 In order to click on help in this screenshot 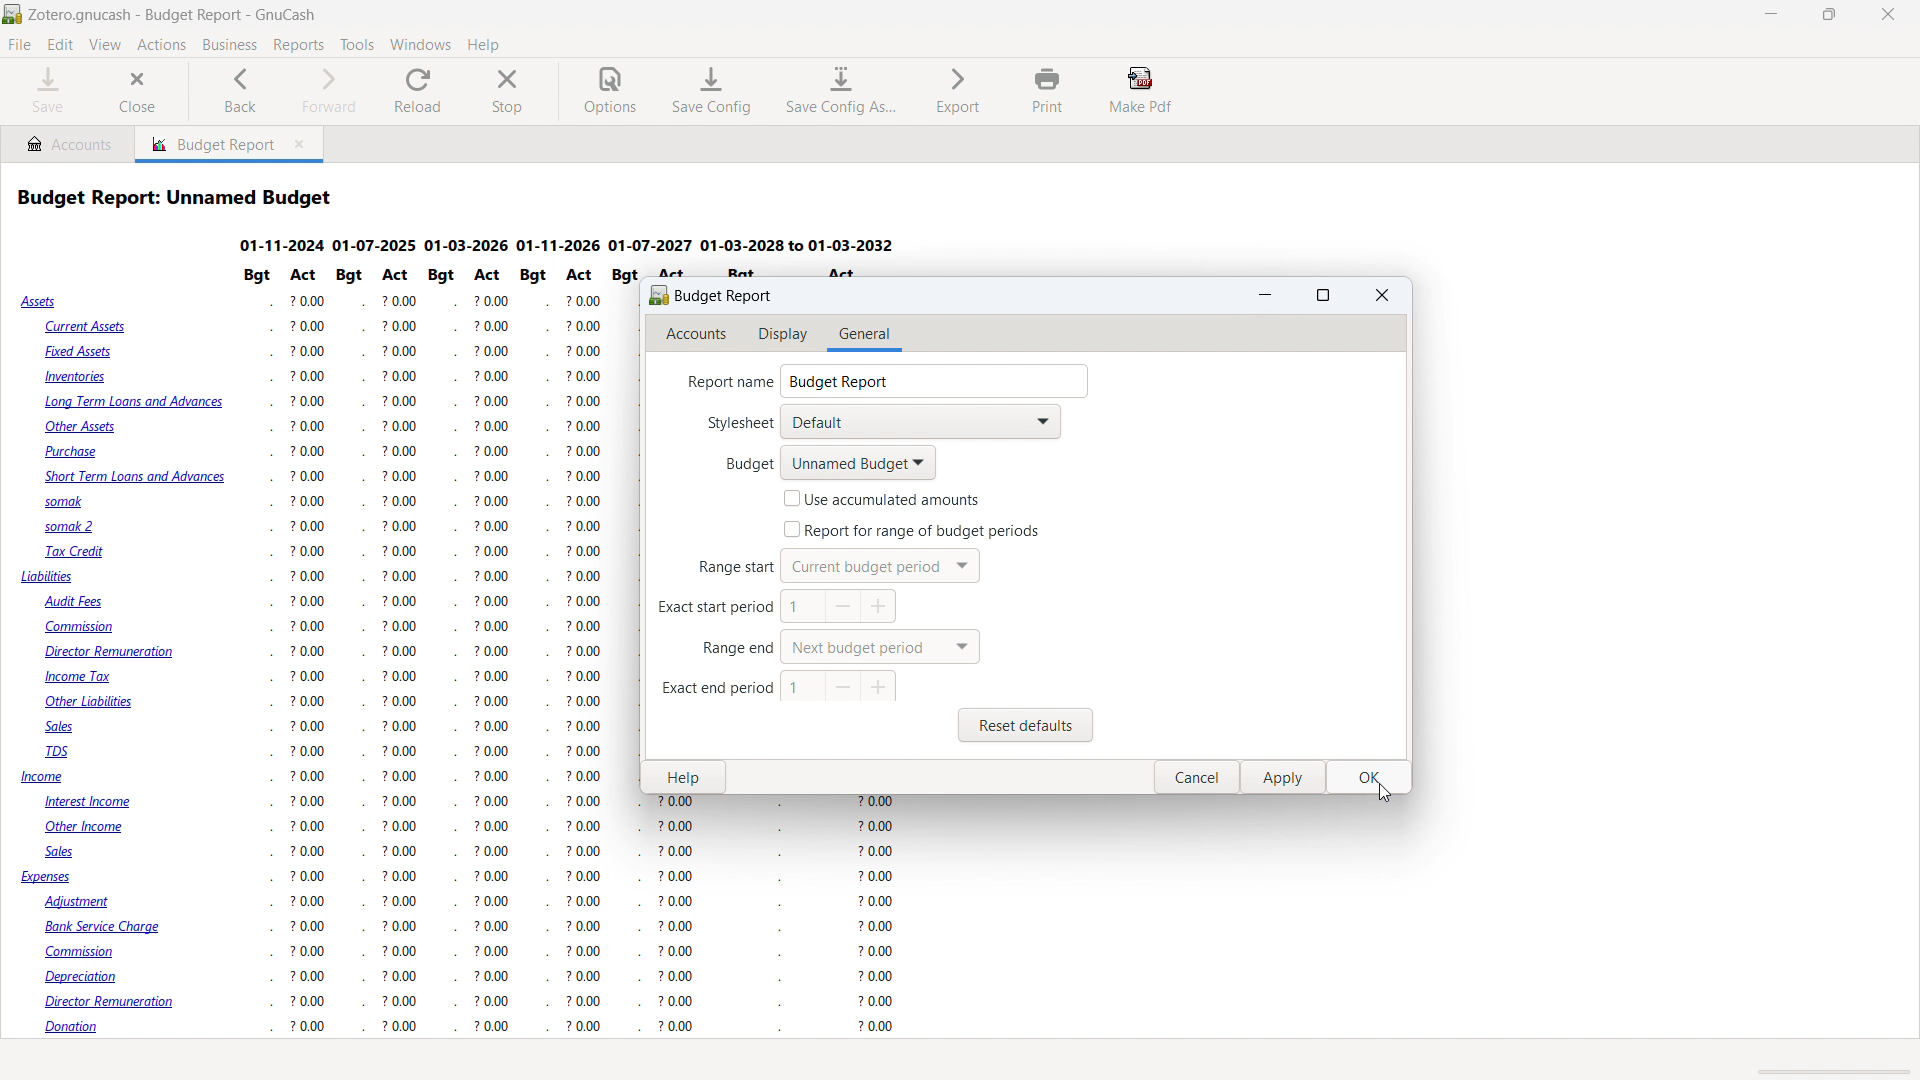, I will do `click(683, 778)`.